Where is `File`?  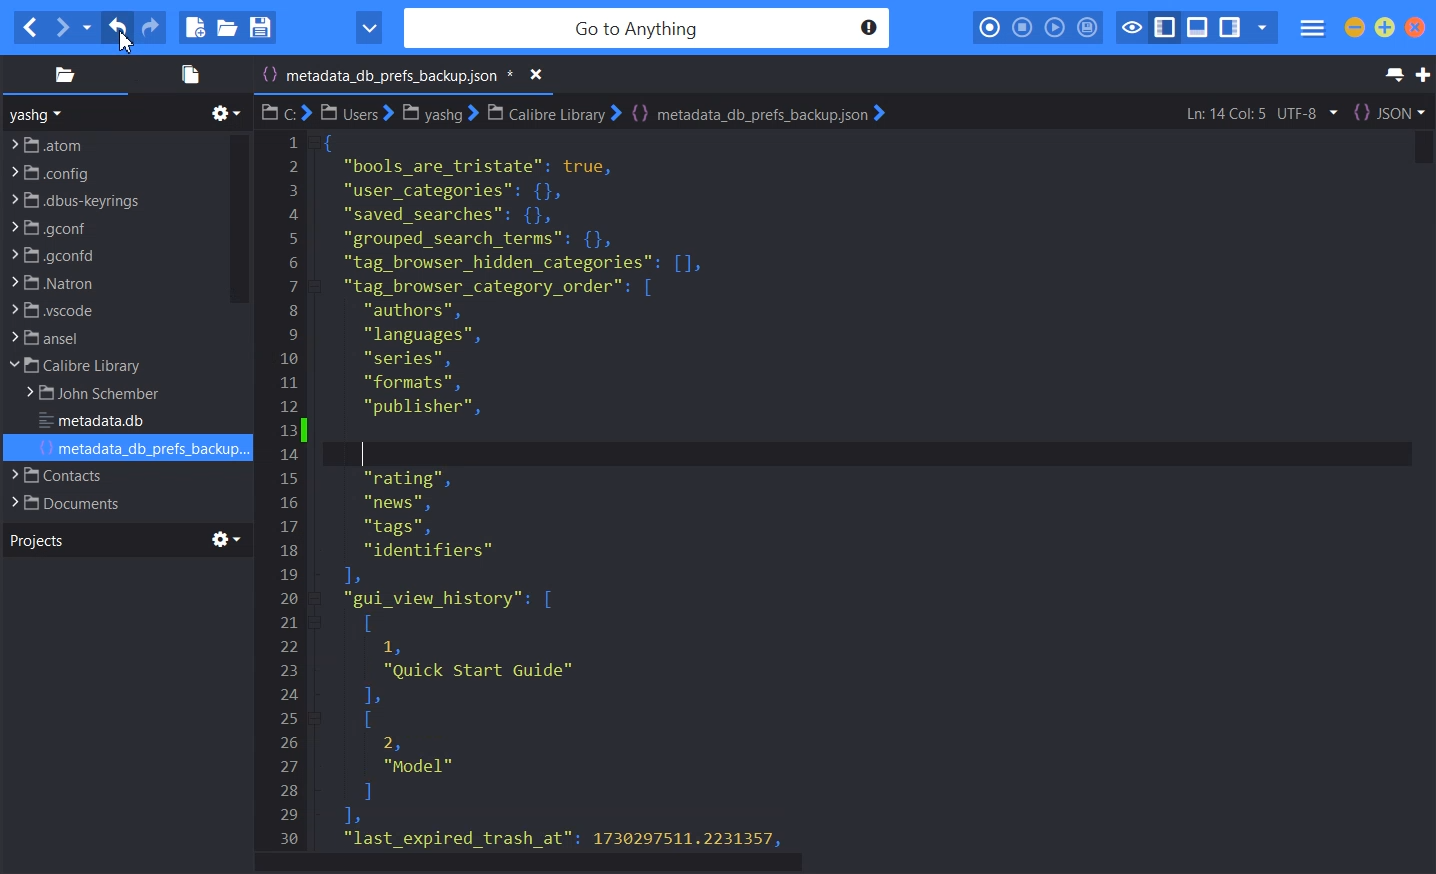
File is located at coordinates (111, 366).